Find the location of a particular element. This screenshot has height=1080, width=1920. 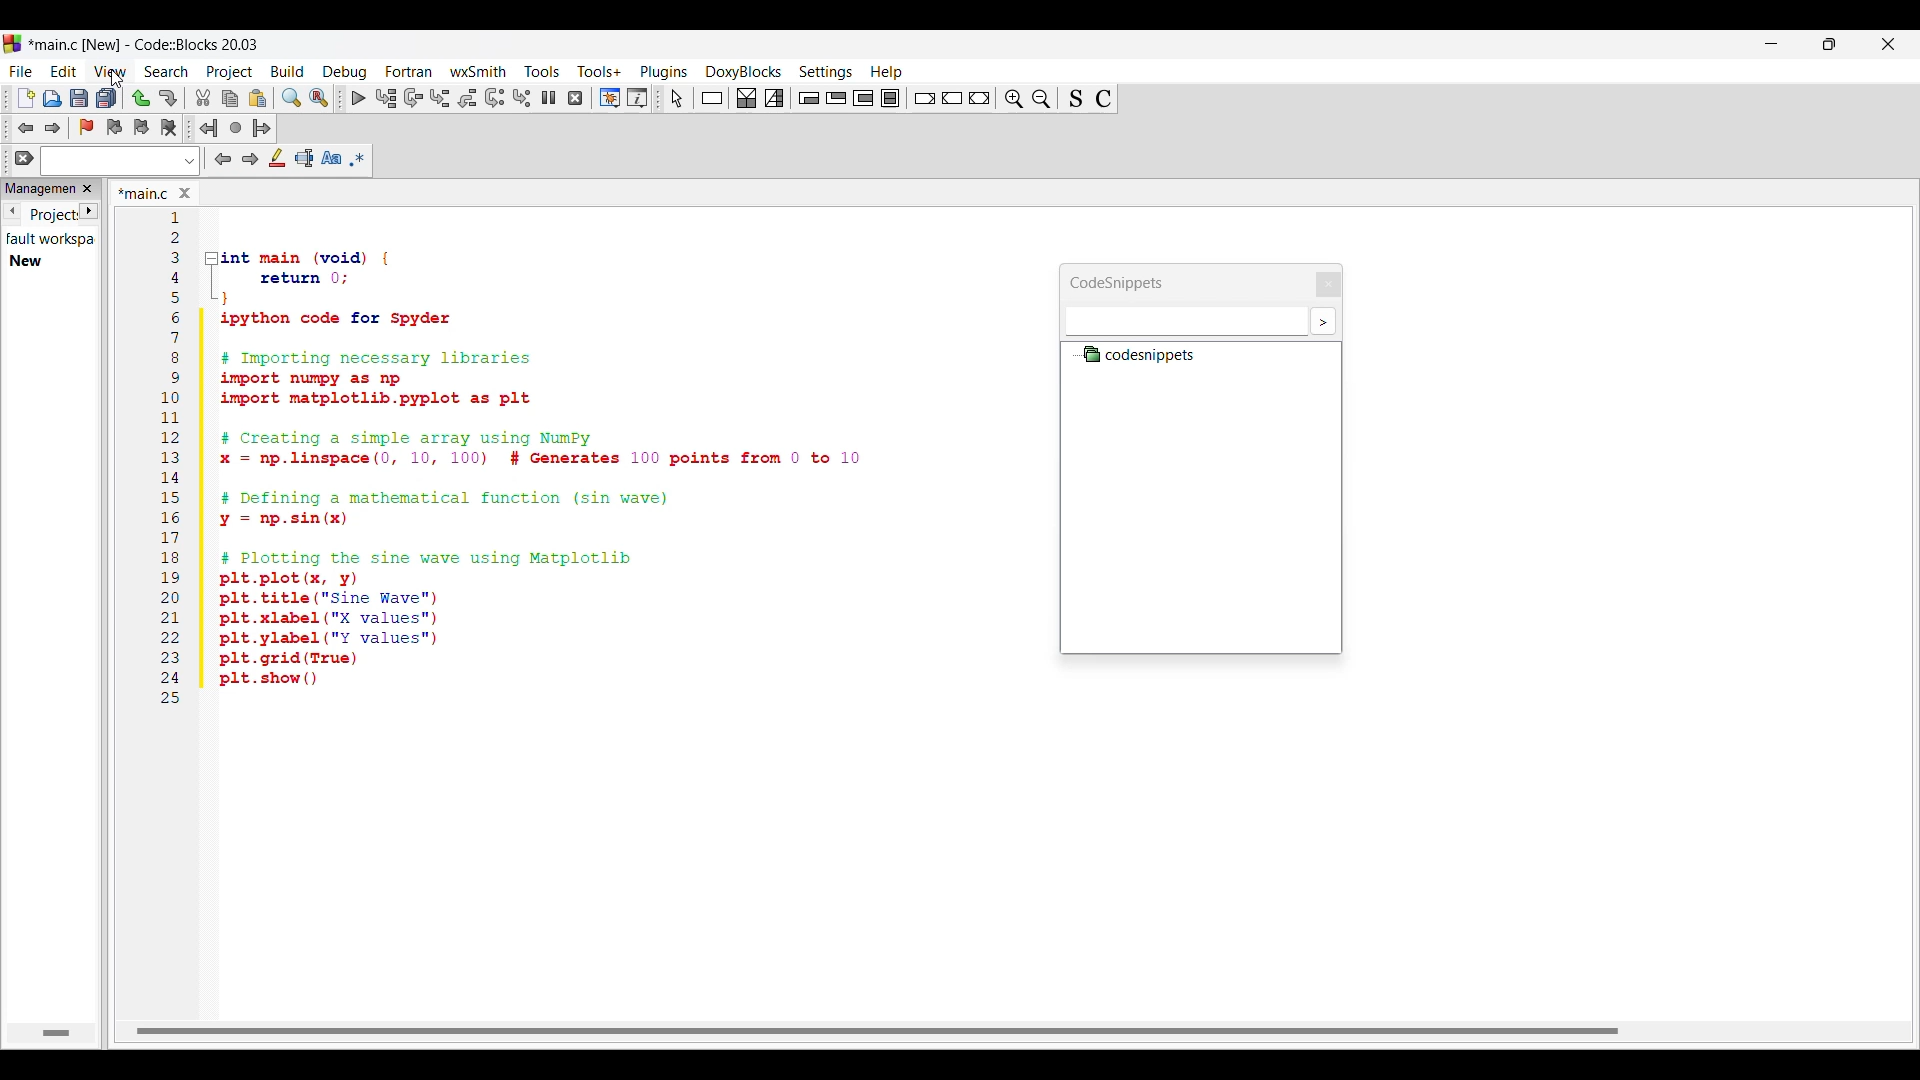

Tools+ menu is located at coordinates (599, 71).